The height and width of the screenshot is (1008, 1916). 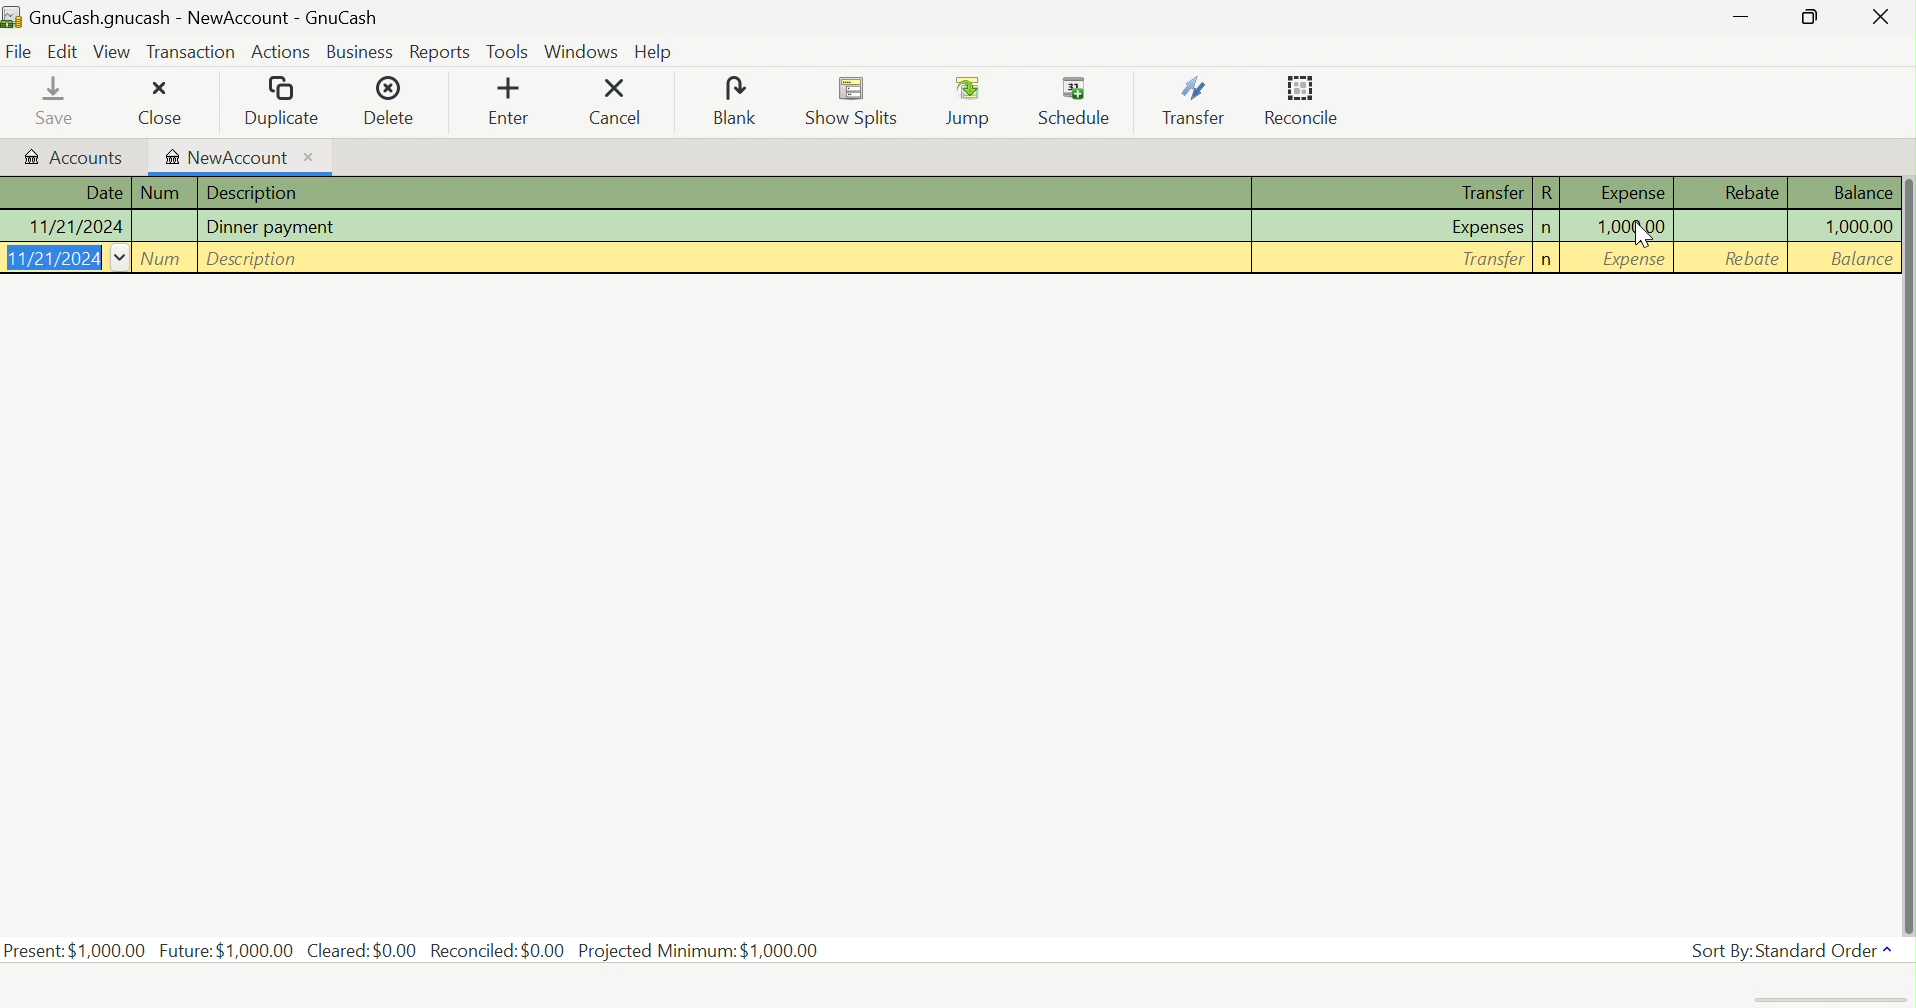 I want to click on 11/21/2024, so click(x=73, y=227).